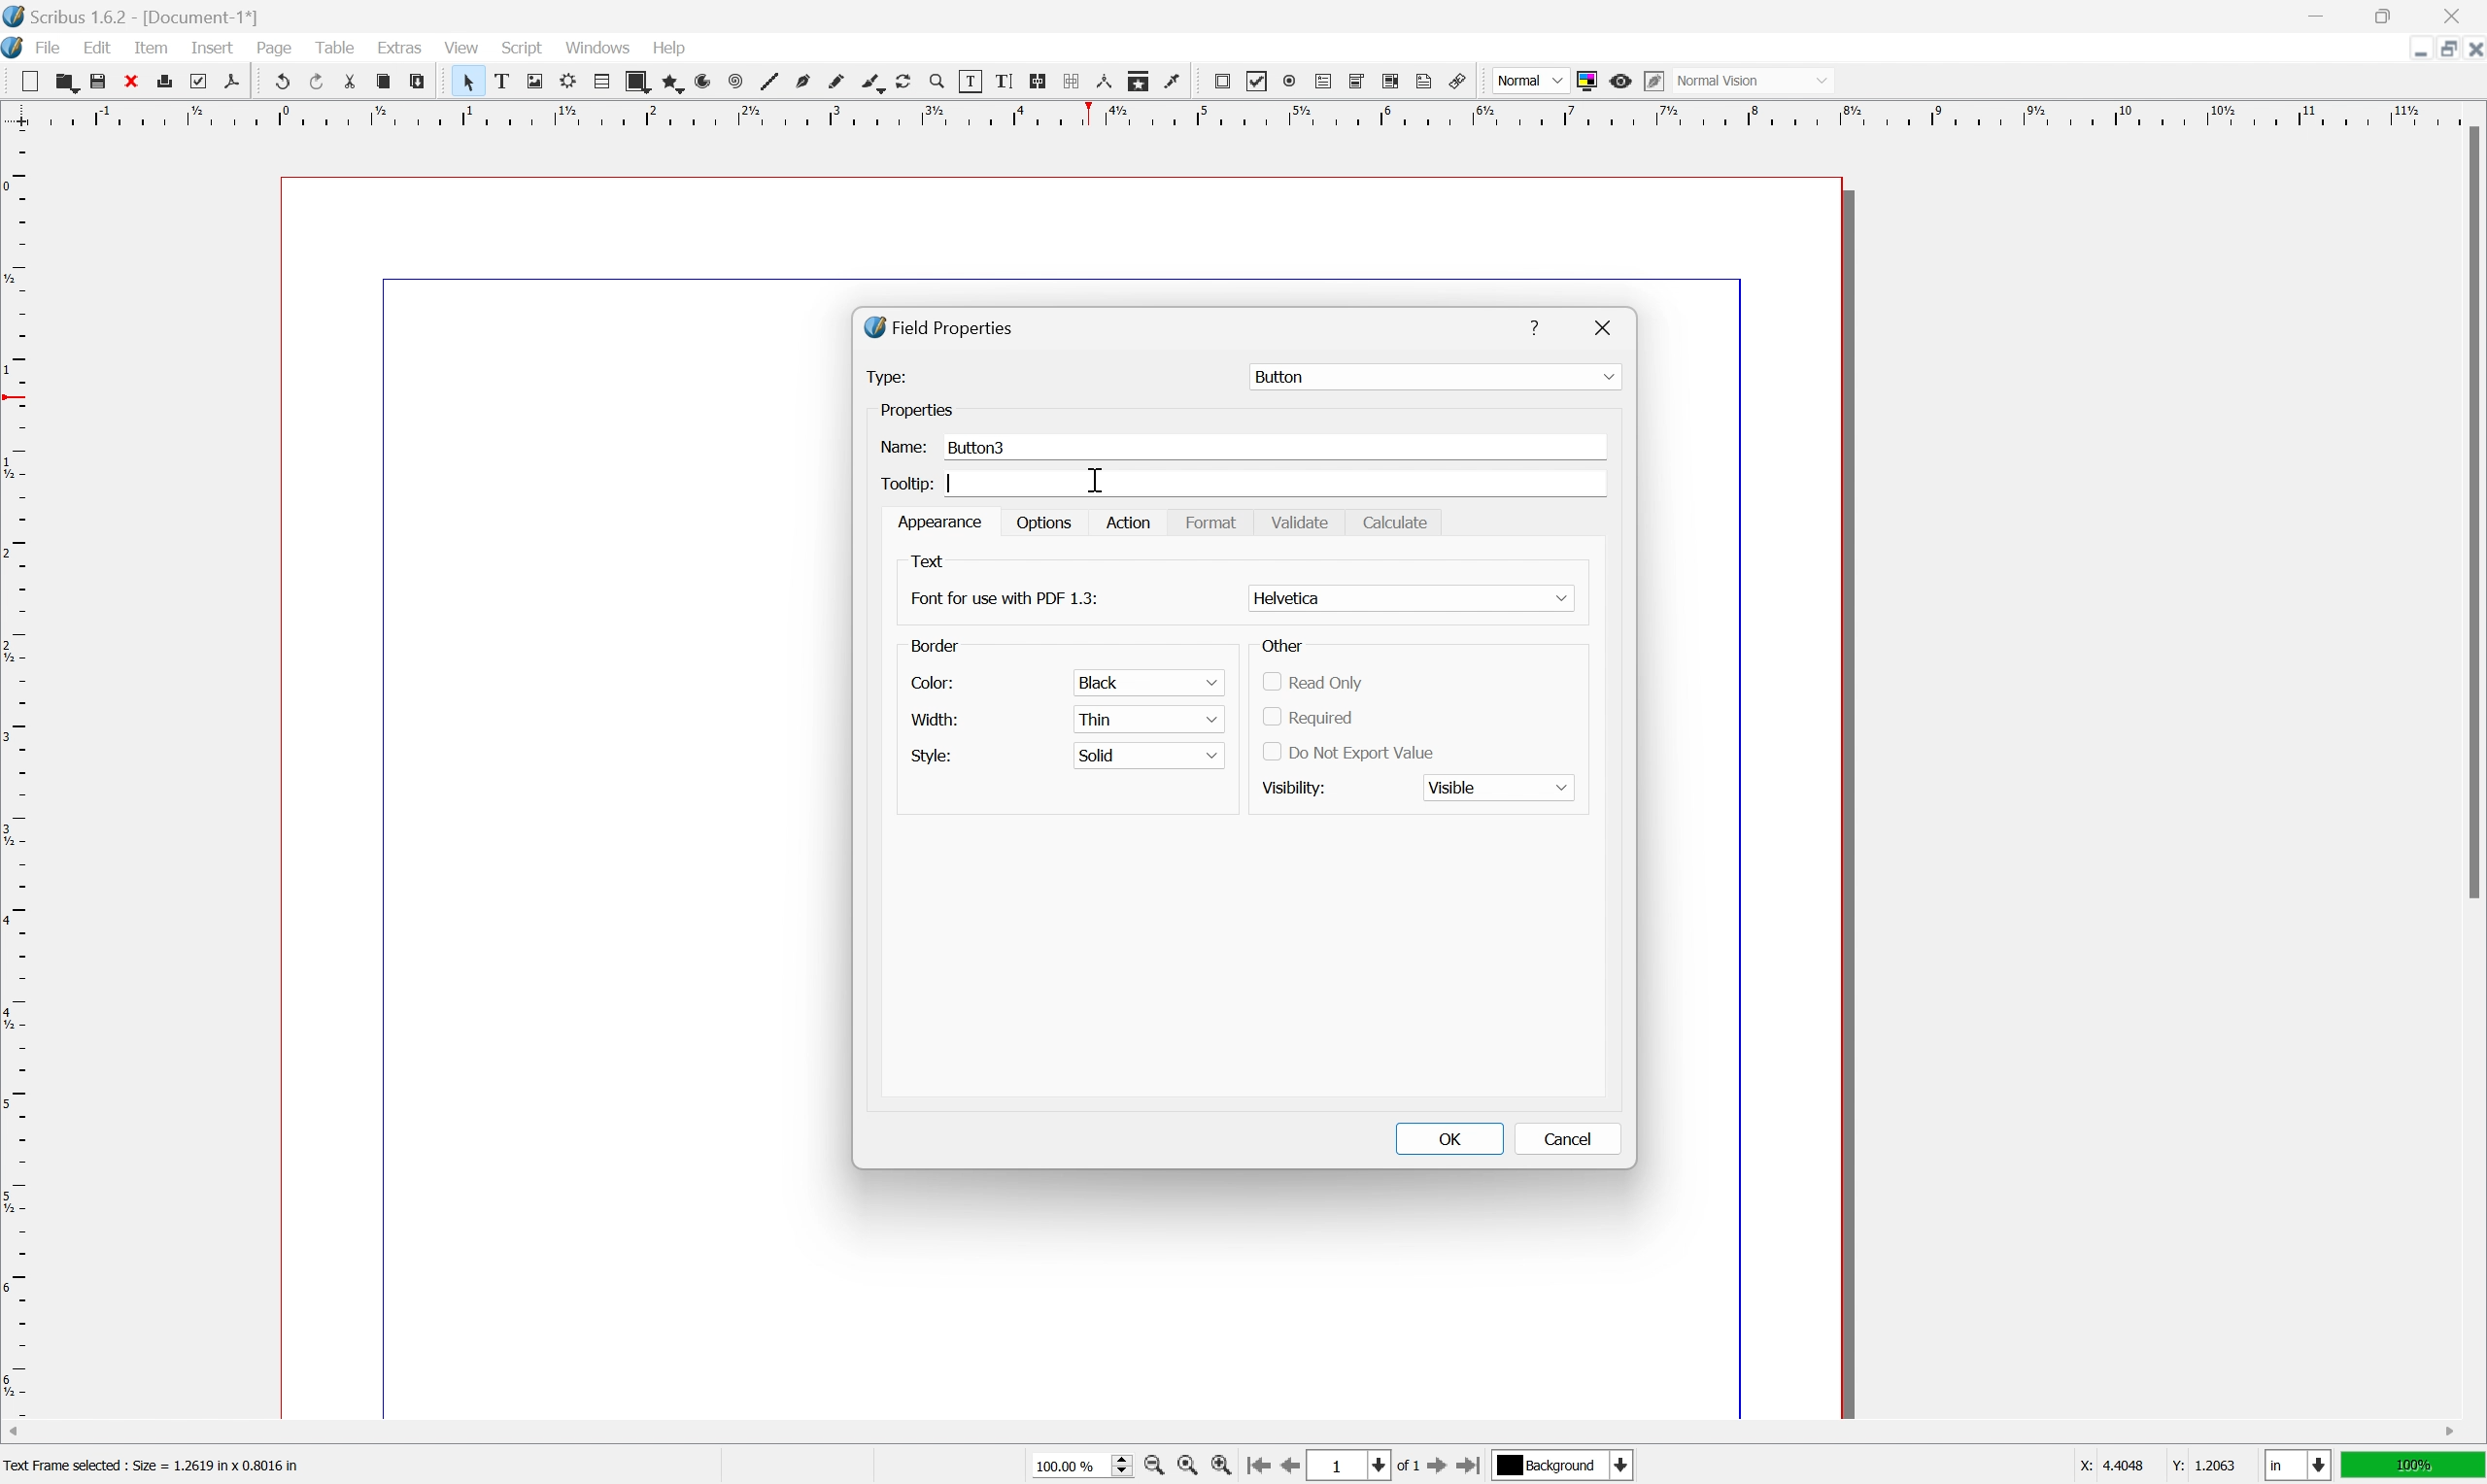  Describe the element at coordinates (2414, 1468) in the screenshot. I see `100%` at that location.